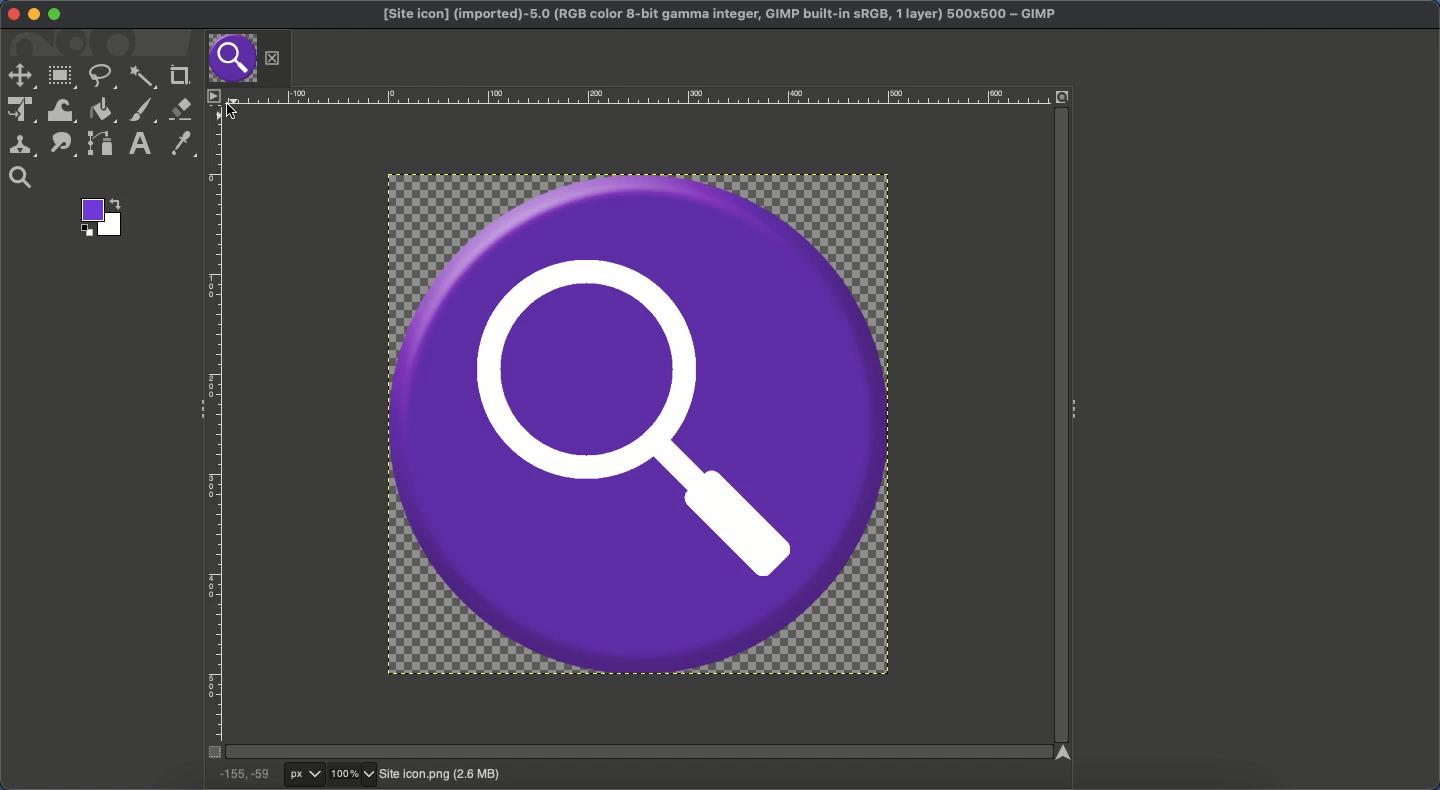 This screenshot has height=790, width=1440. I want to click on Move tool, so click(20, 76).